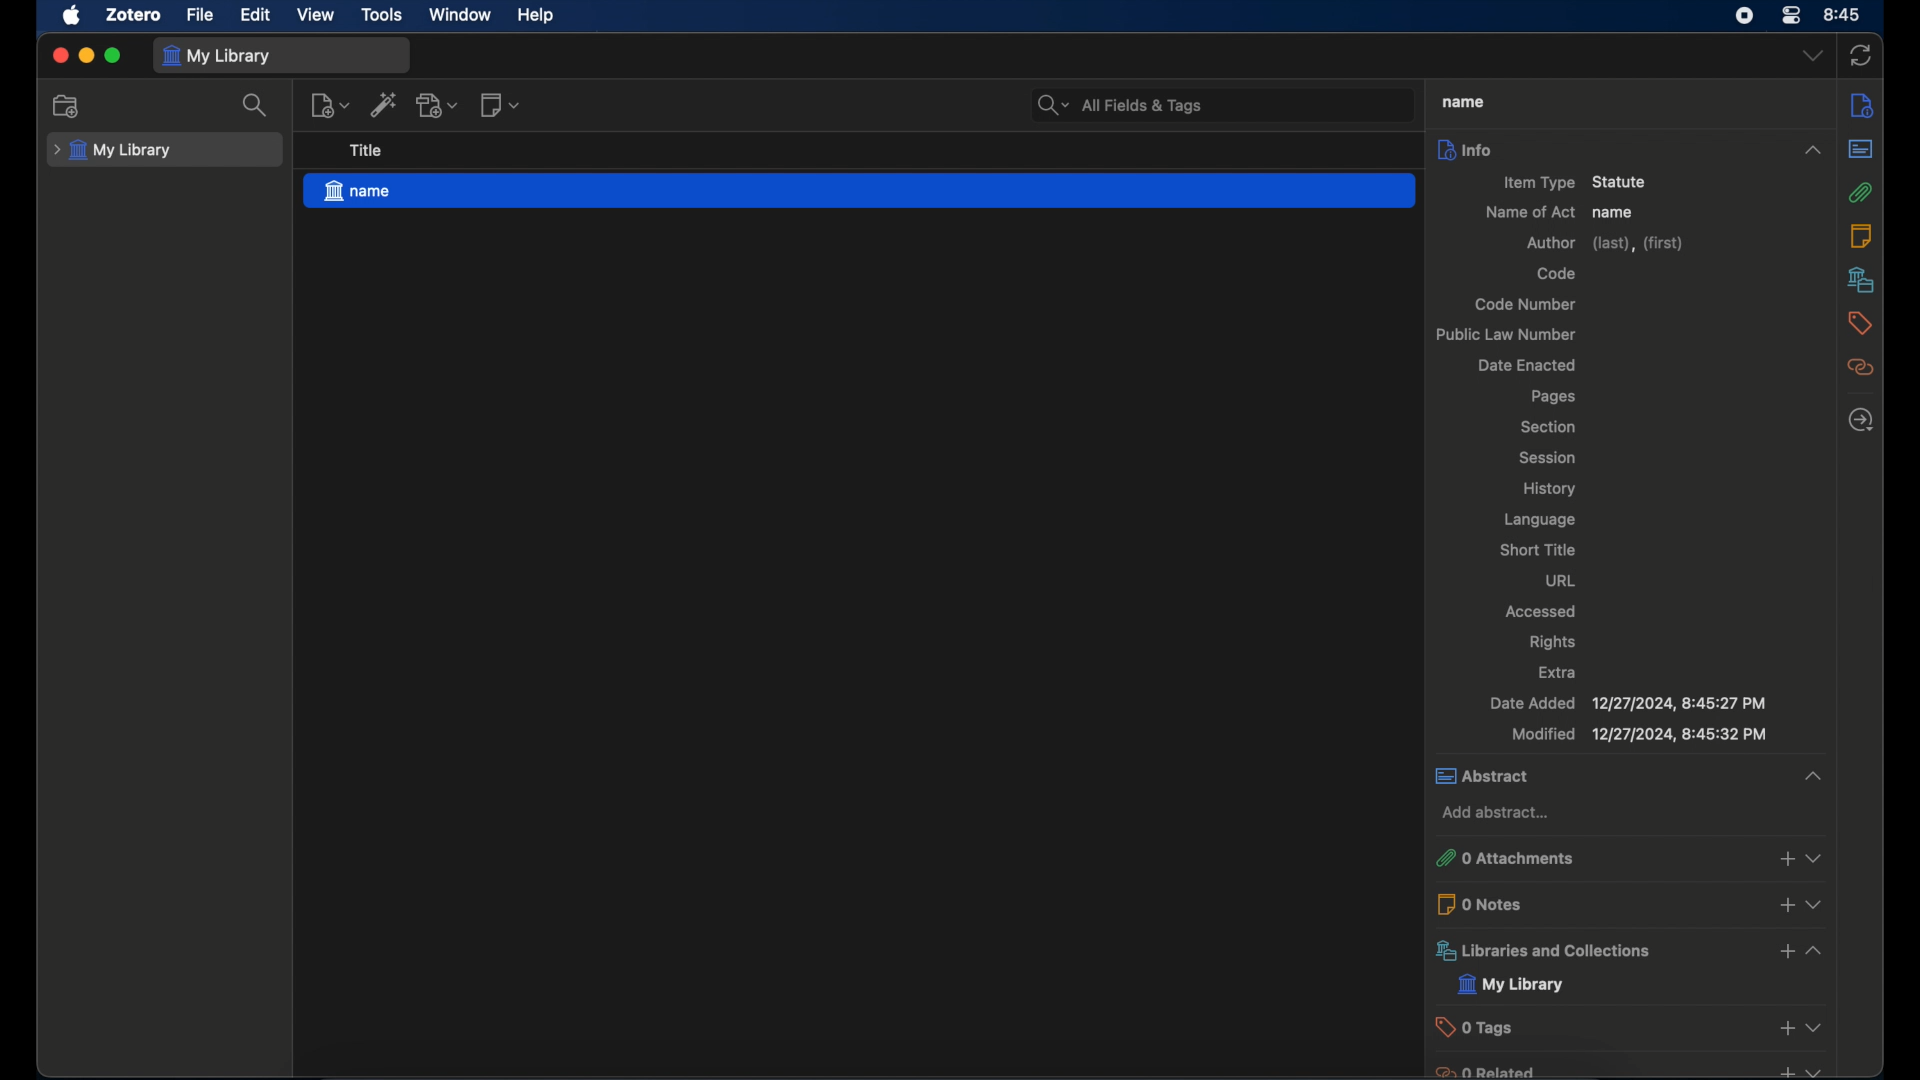 The height and width of the screenshot is (1080, 1920). Describe the element at coordinates (1784, 952) in the screenshot. I see `add libraries` at that location.